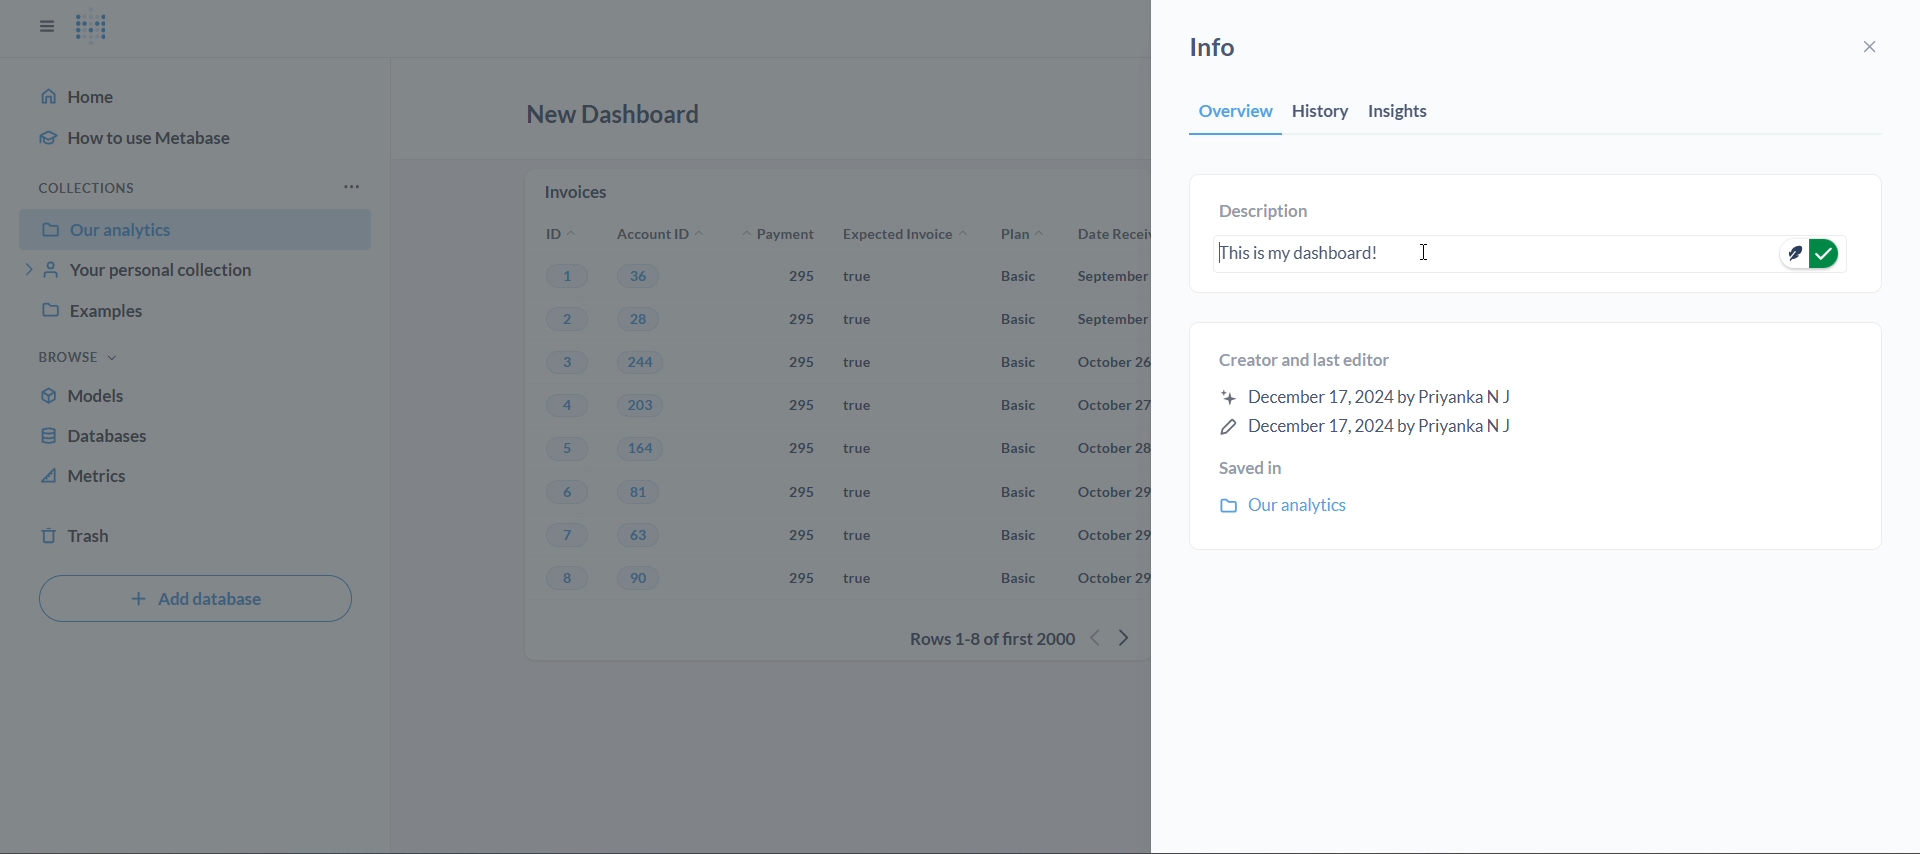 This screenshot has height=854, width=1920. Describe the element at coordinates (1111, 492) in the screenshot. I see `october 29` at that location.